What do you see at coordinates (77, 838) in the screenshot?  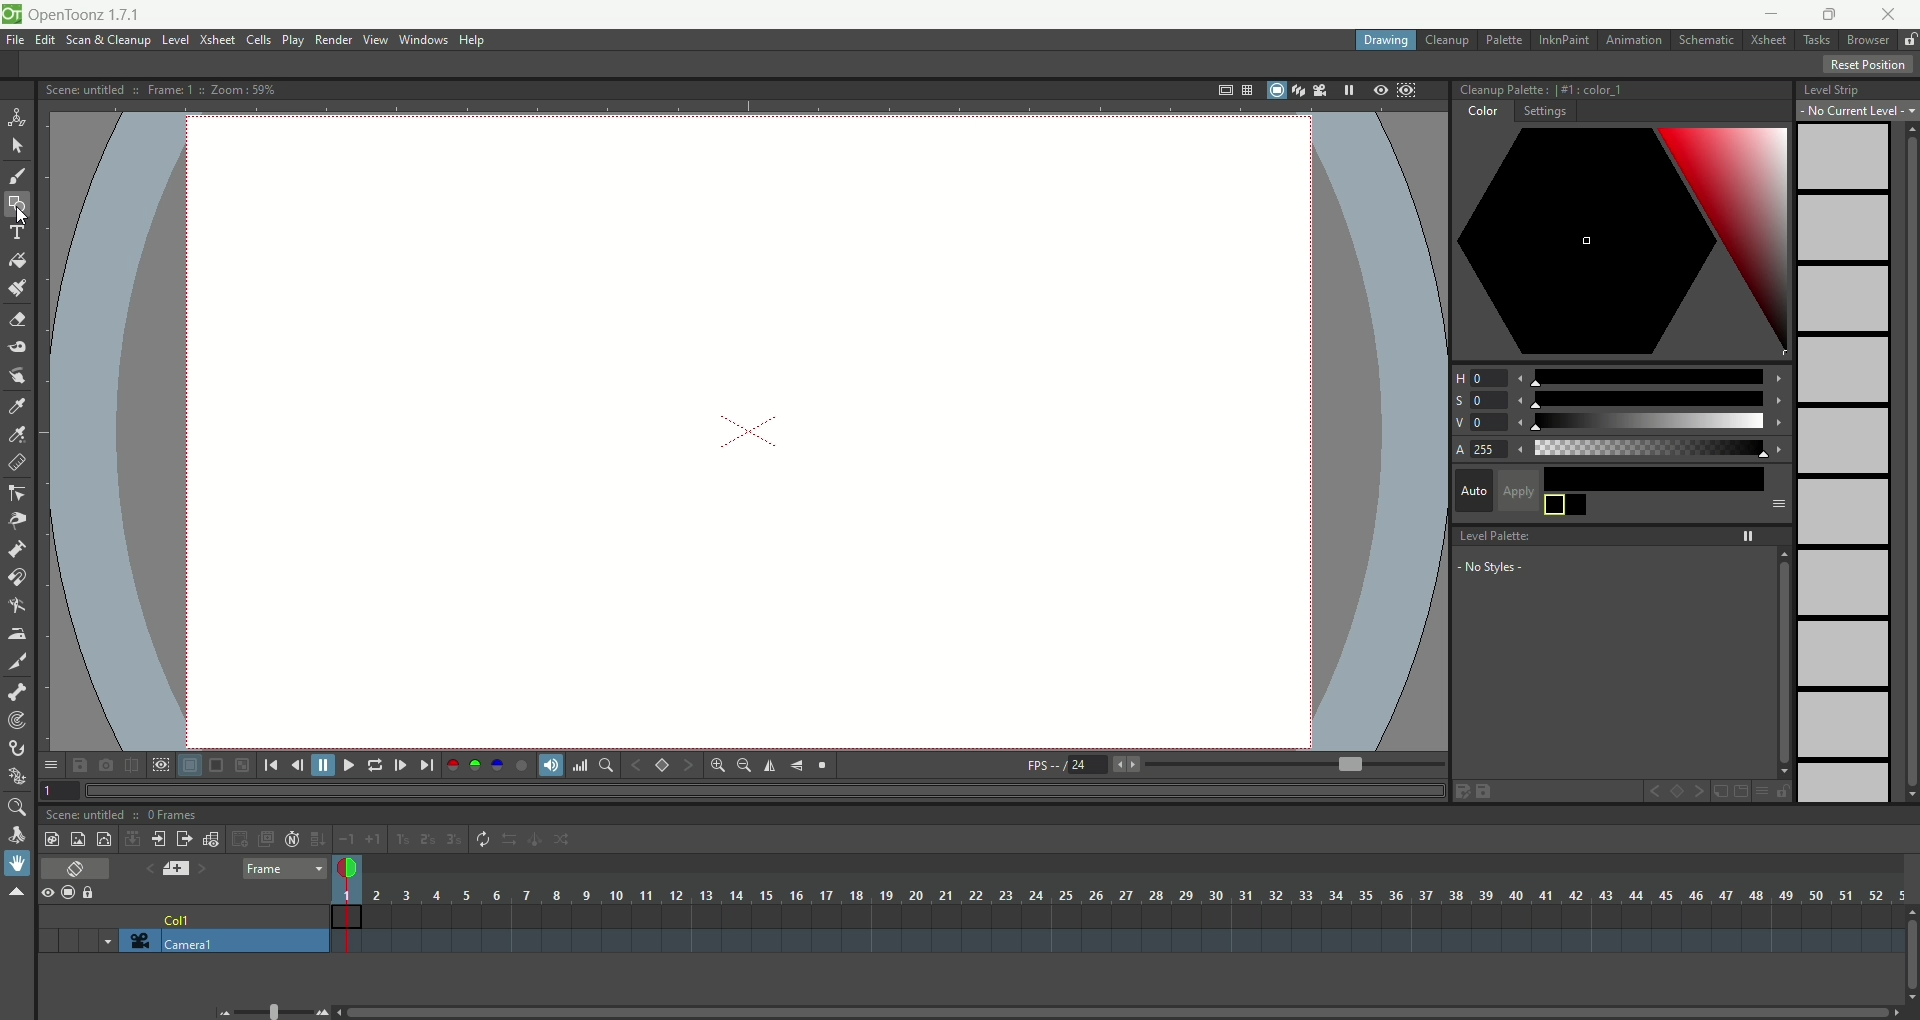 I see `new raster level` at bounding box center [77, 838].